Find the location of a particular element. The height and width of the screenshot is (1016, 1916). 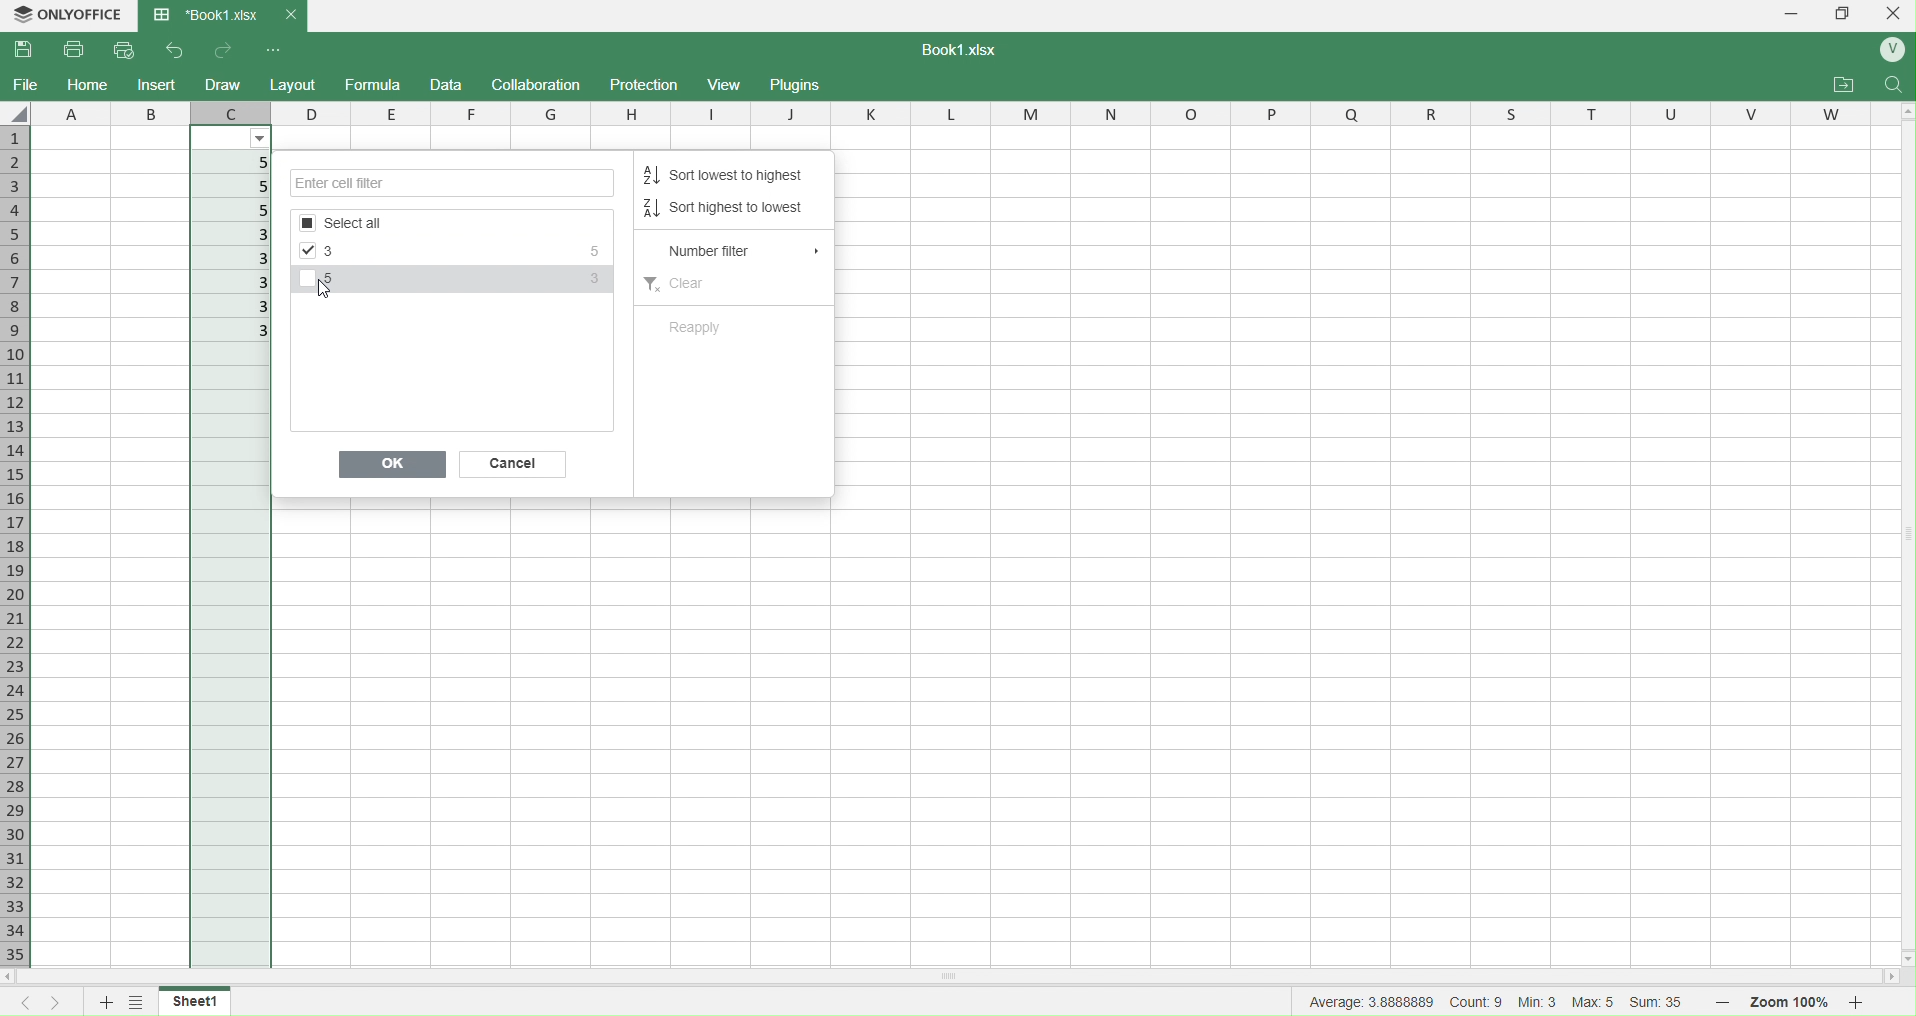

Minimize is located at coordinates (1793, 14).